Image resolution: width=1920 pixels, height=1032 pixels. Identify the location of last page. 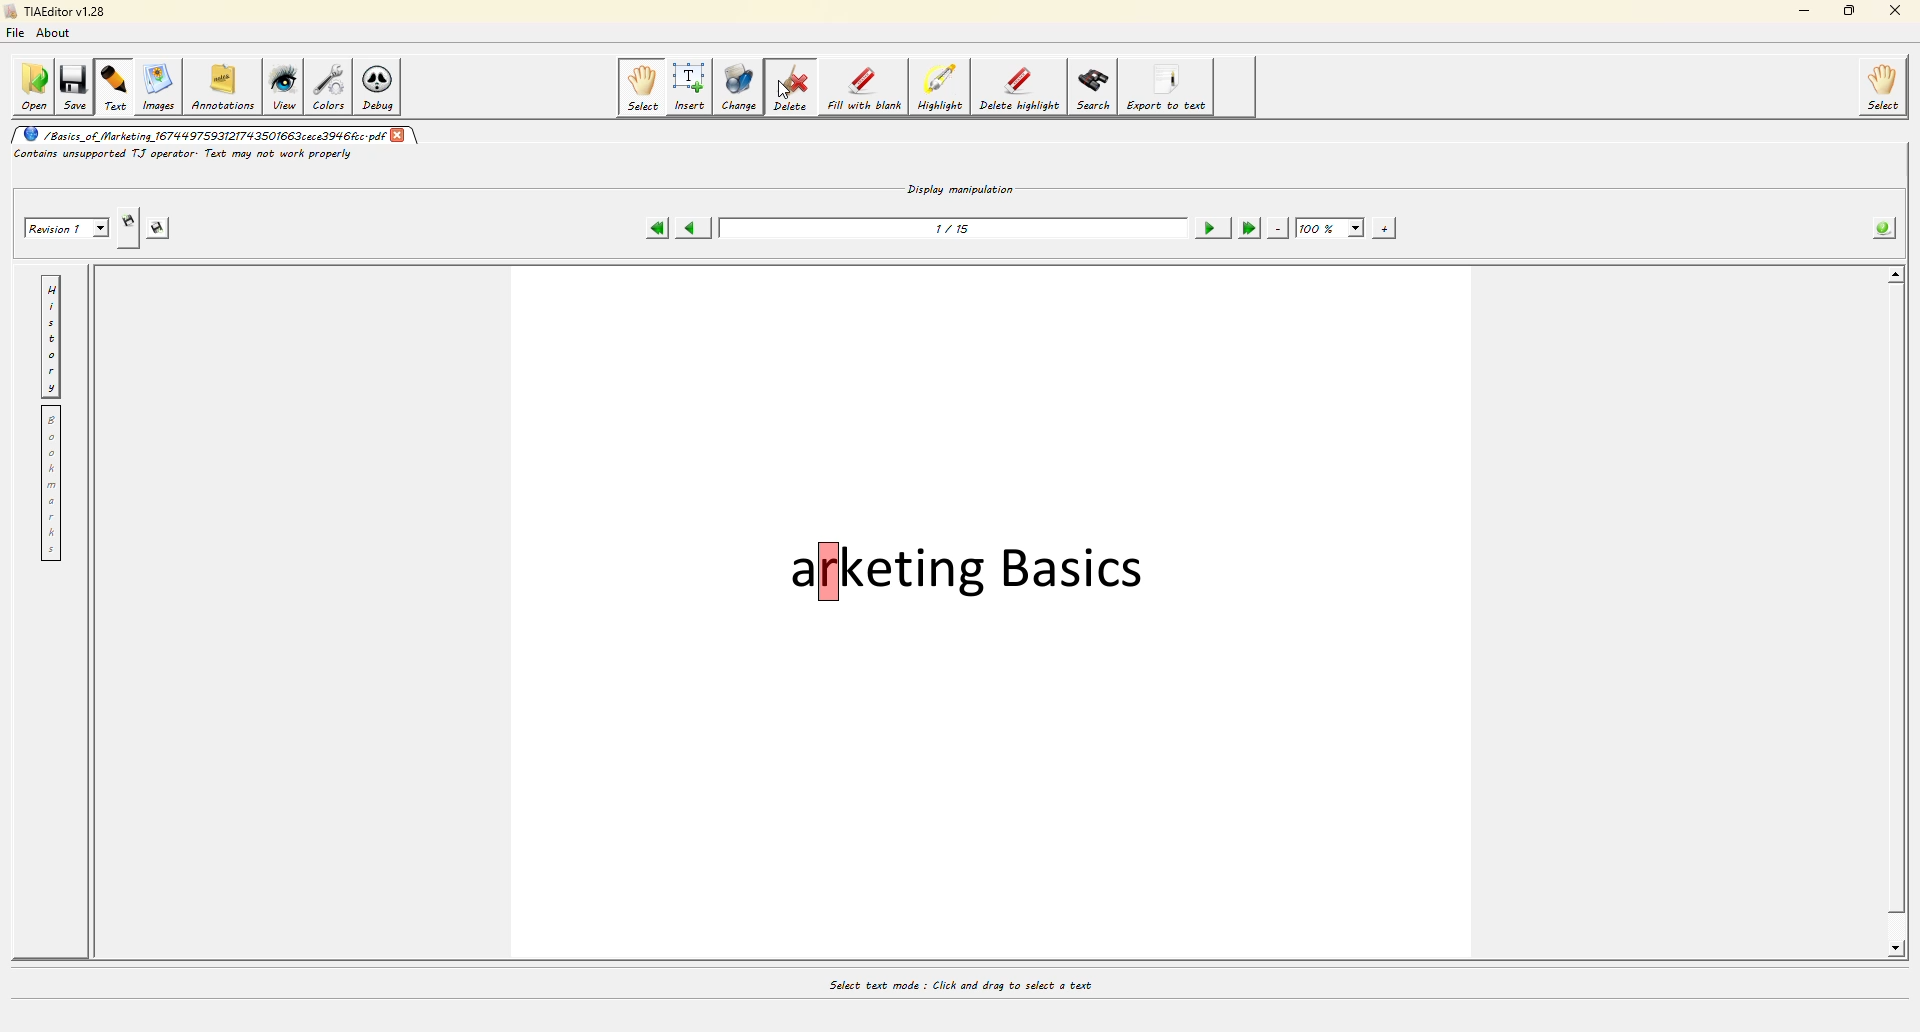
(1248, 225).